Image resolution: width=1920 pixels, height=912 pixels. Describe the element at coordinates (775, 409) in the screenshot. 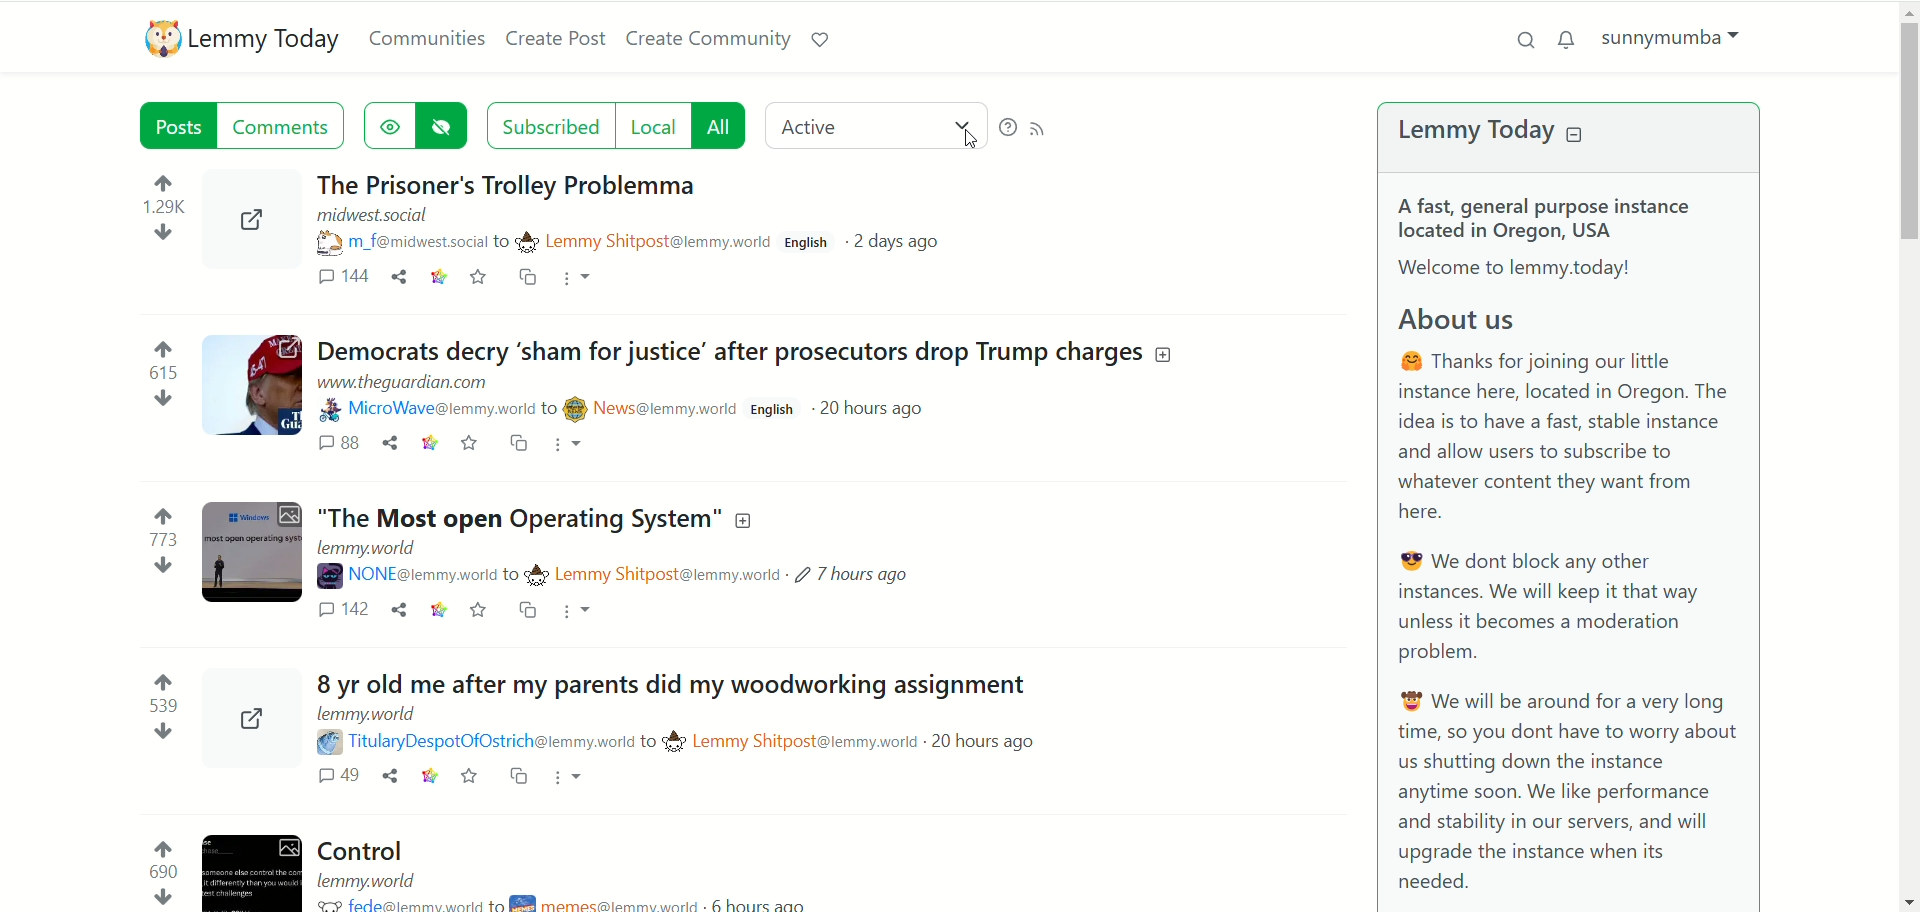

I see `English` at that location.